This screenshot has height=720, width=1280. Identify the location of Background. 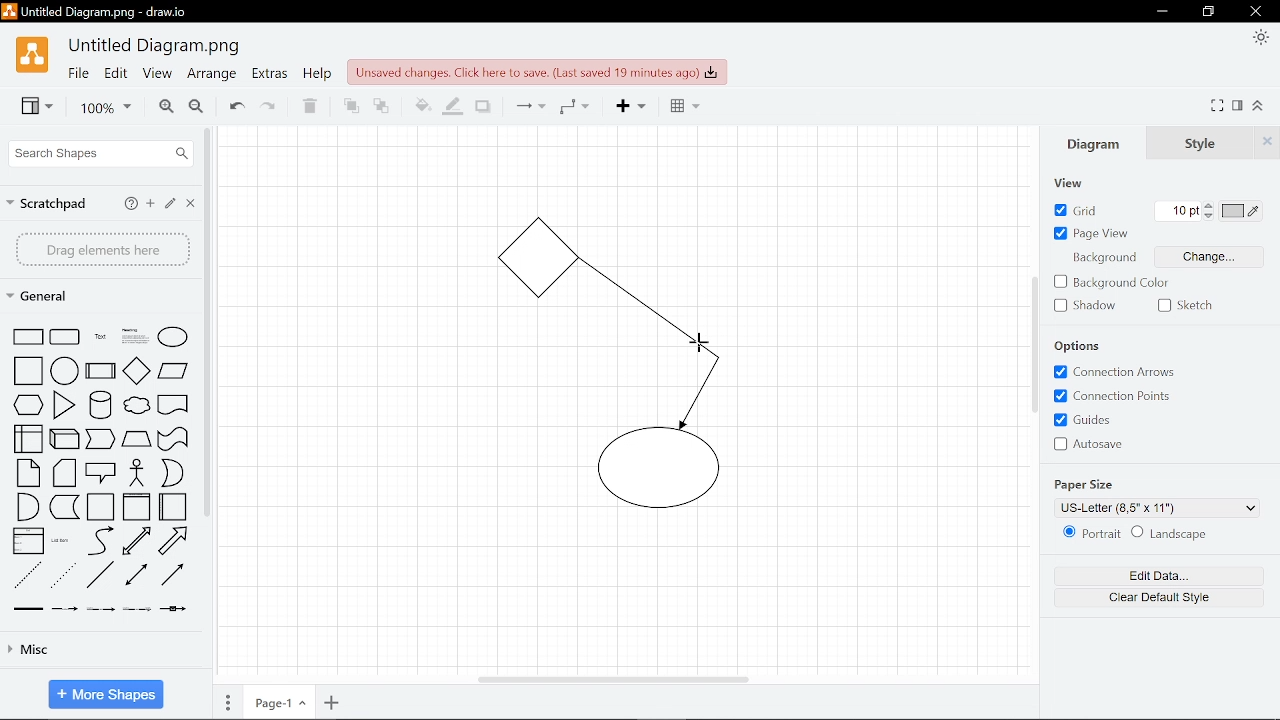
(1107, 260).